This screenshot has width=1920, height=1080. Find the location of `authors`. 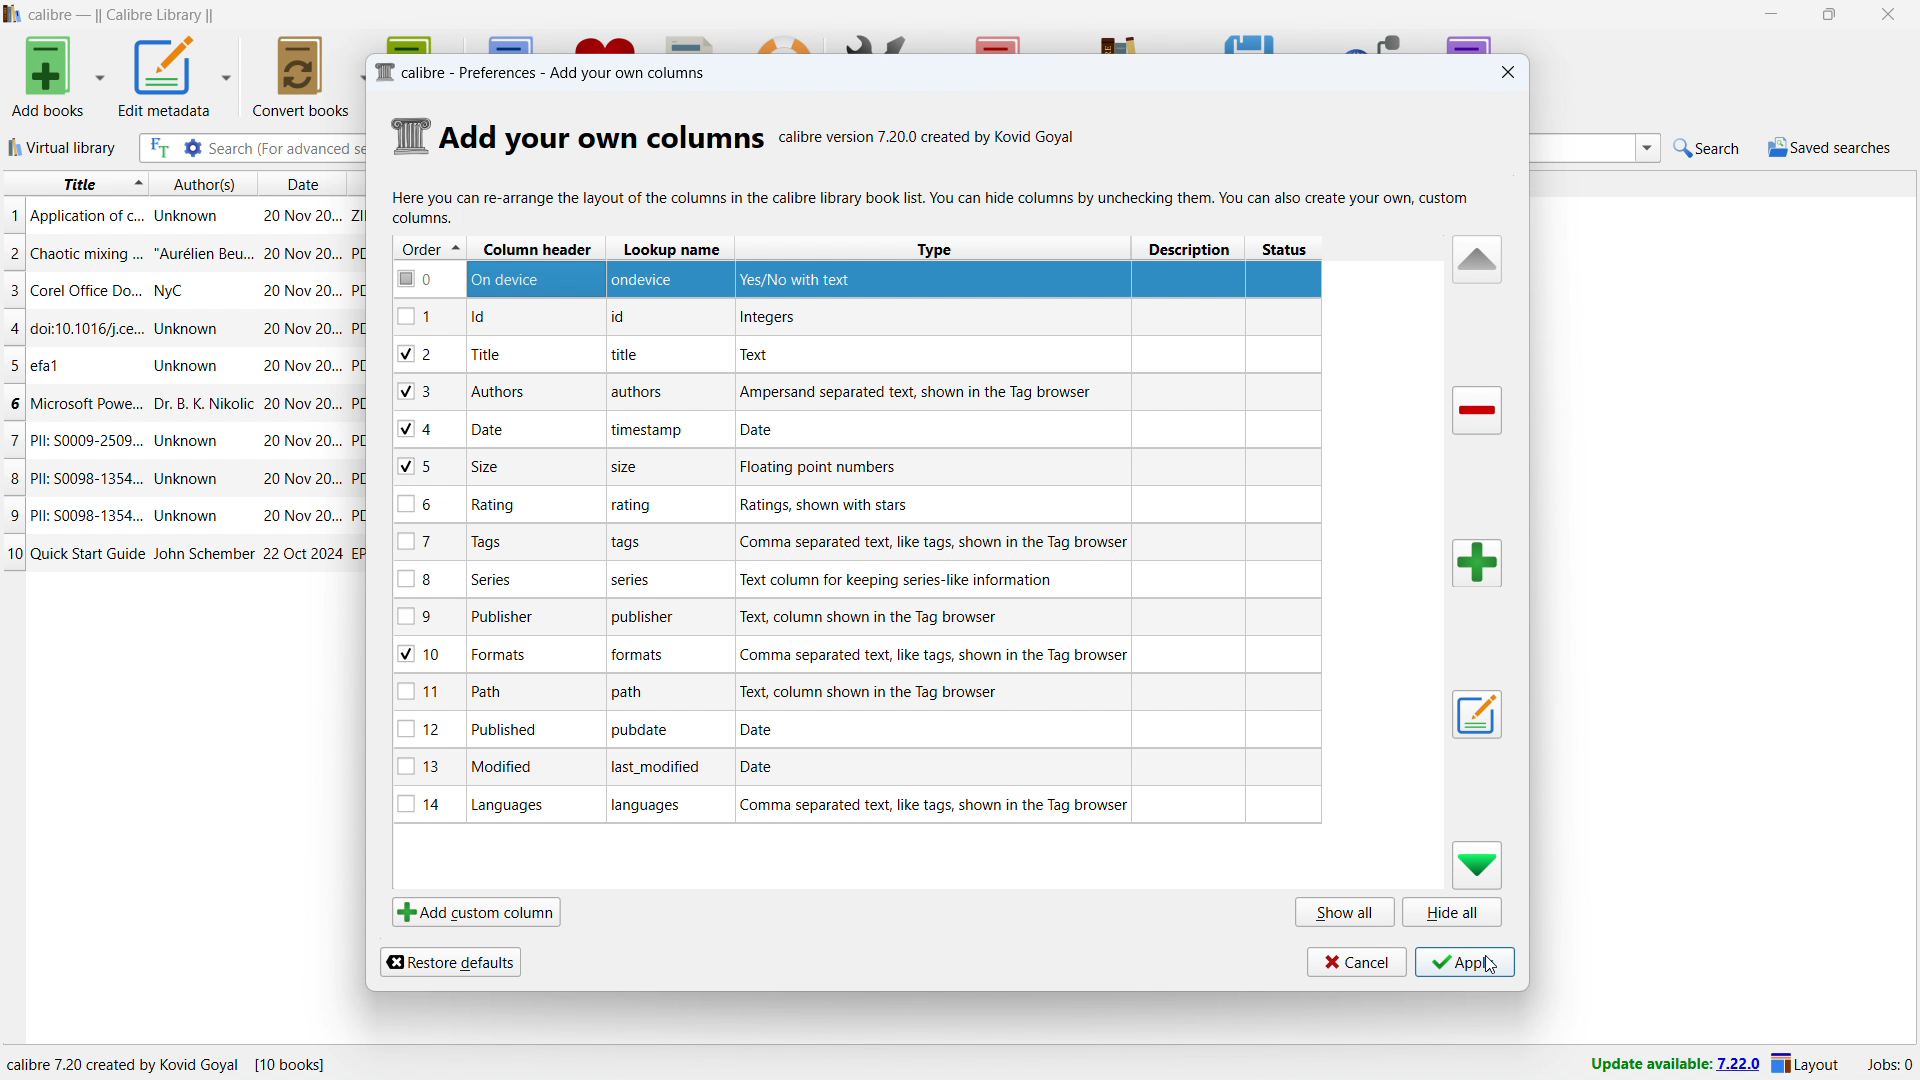

authors is located at coordinates (204, 183).